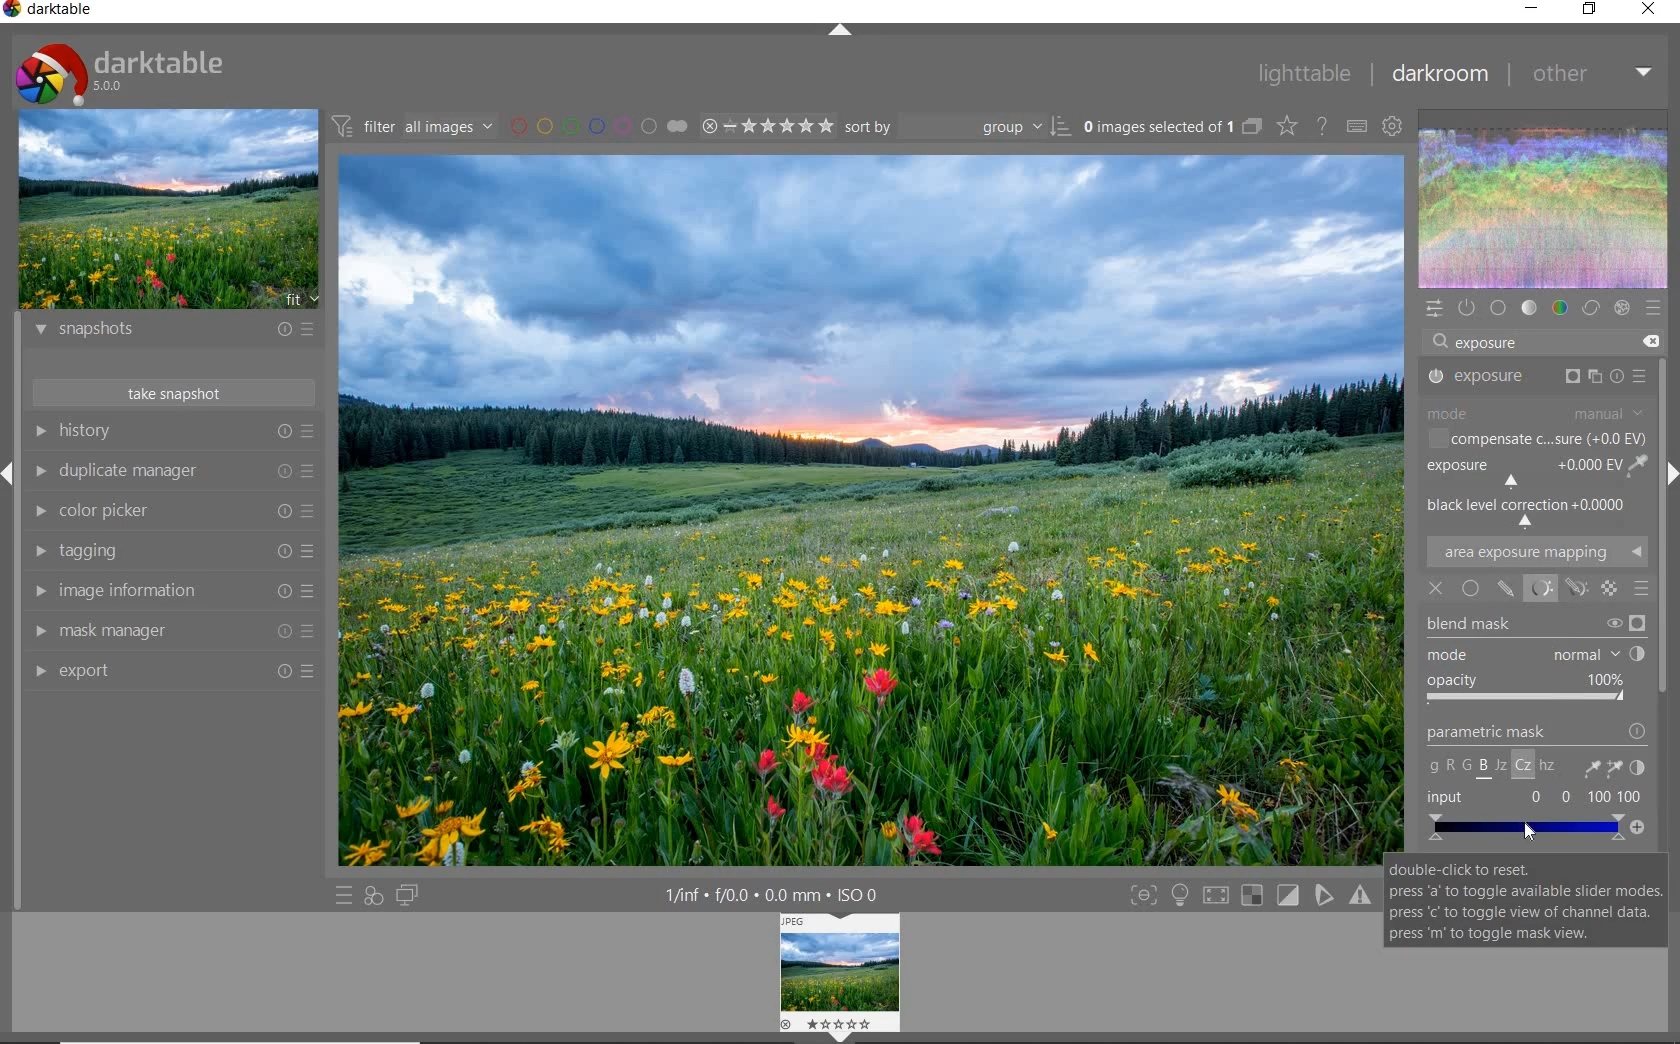  Describe the element at coordinates (1246, 896) in the screenshot. I see `toggle modes` at that location.